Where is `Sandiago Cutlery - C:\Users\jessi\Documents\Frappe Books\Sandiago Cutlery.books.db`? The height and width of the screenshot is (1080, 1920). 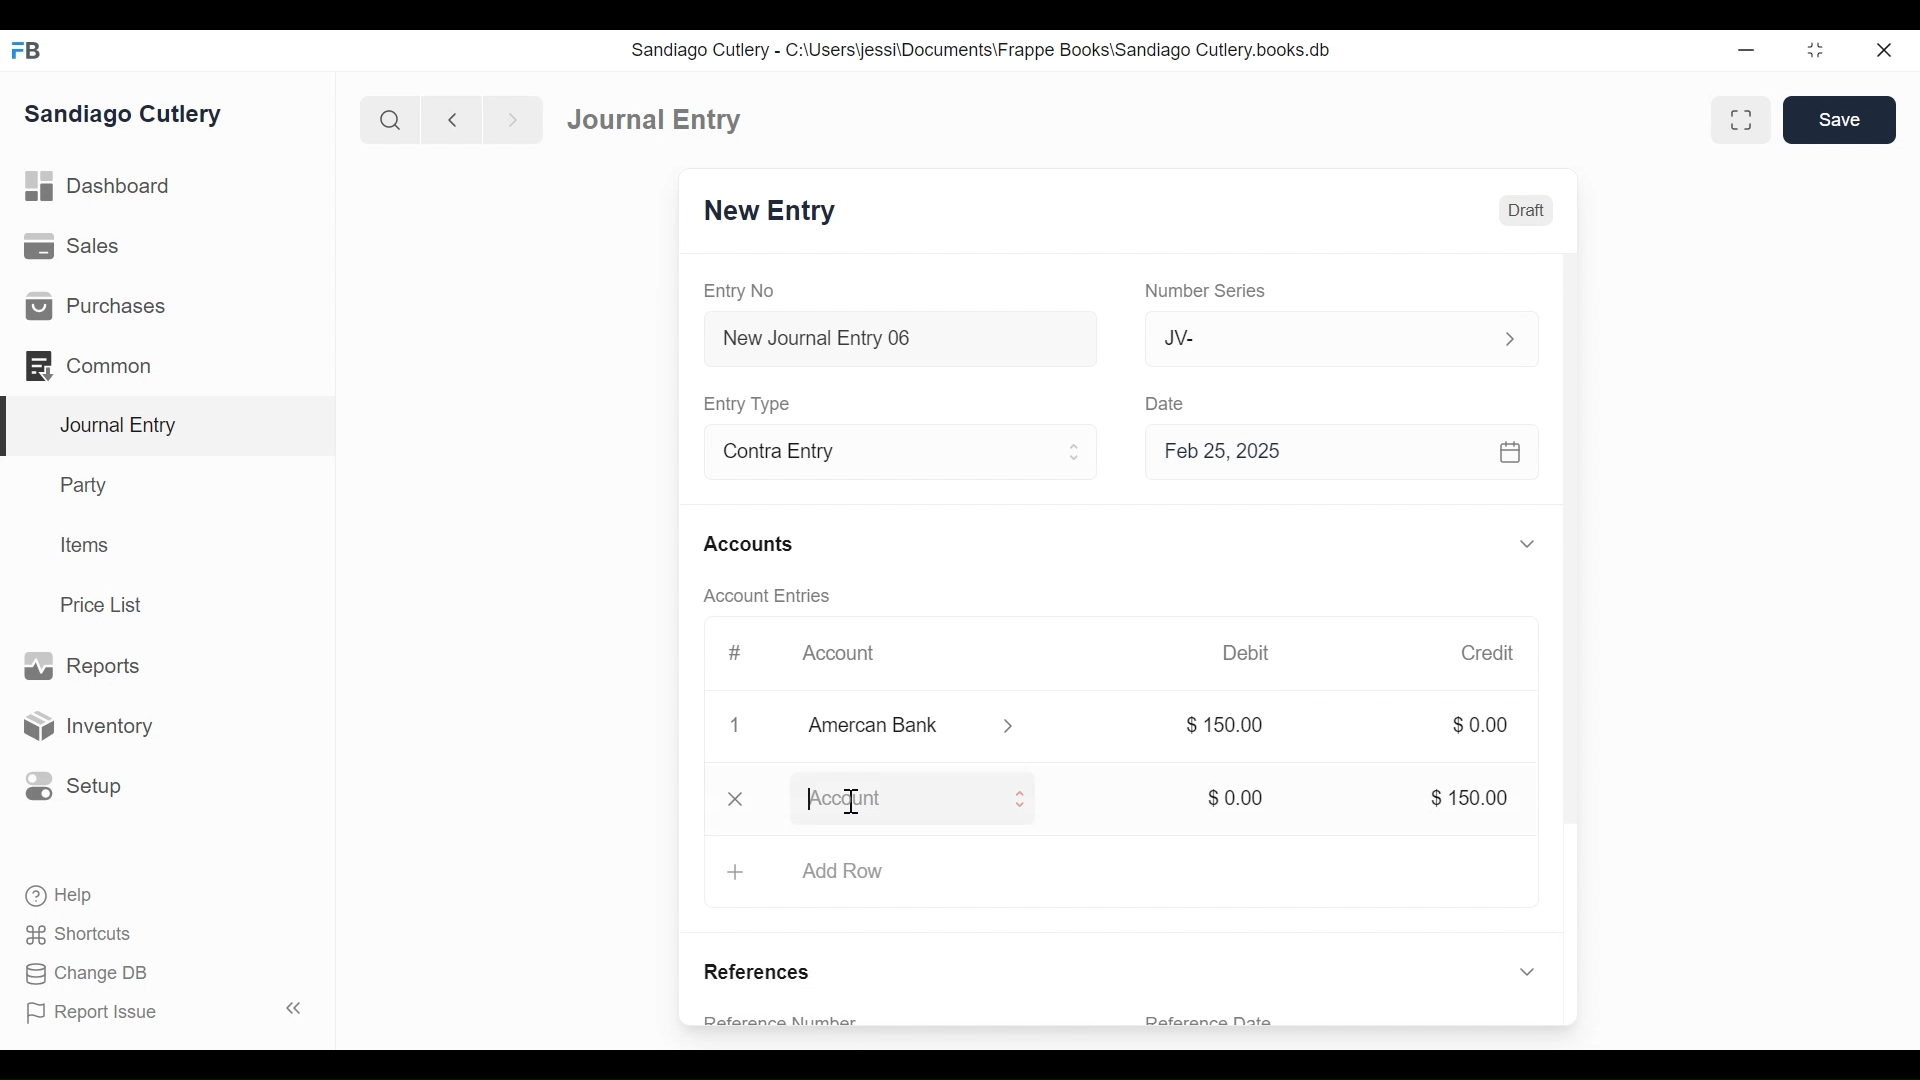 Sandiago Cutlery - C:\Users\jessi\Documents\Frappe Books\Sandiago Cutlery.books.db is located at coordinates (982, 50).